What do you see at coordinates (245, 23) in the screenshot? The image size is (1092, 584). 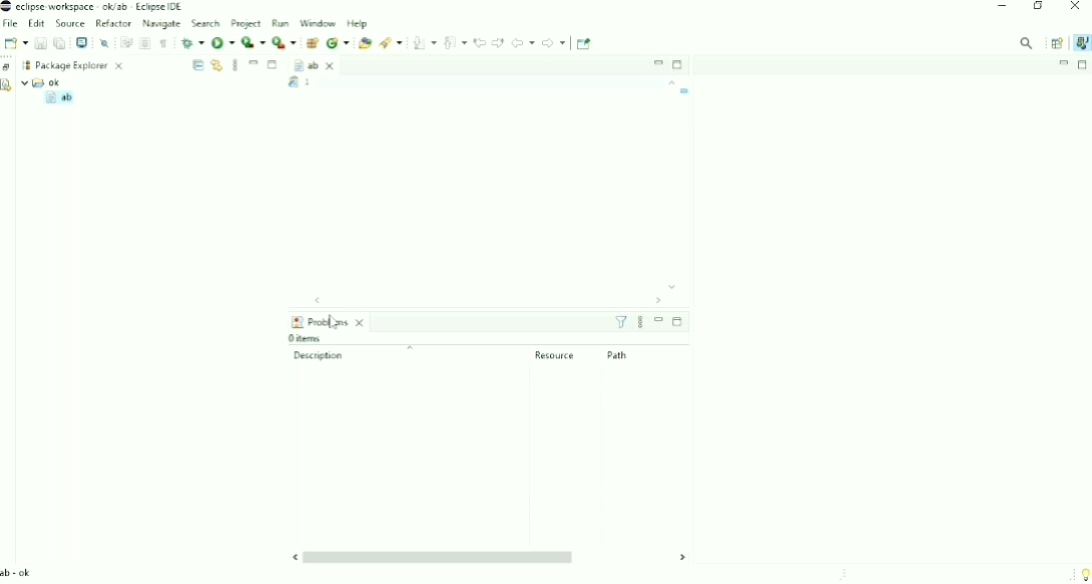 I see `Project` at bounding box center [245, 23].